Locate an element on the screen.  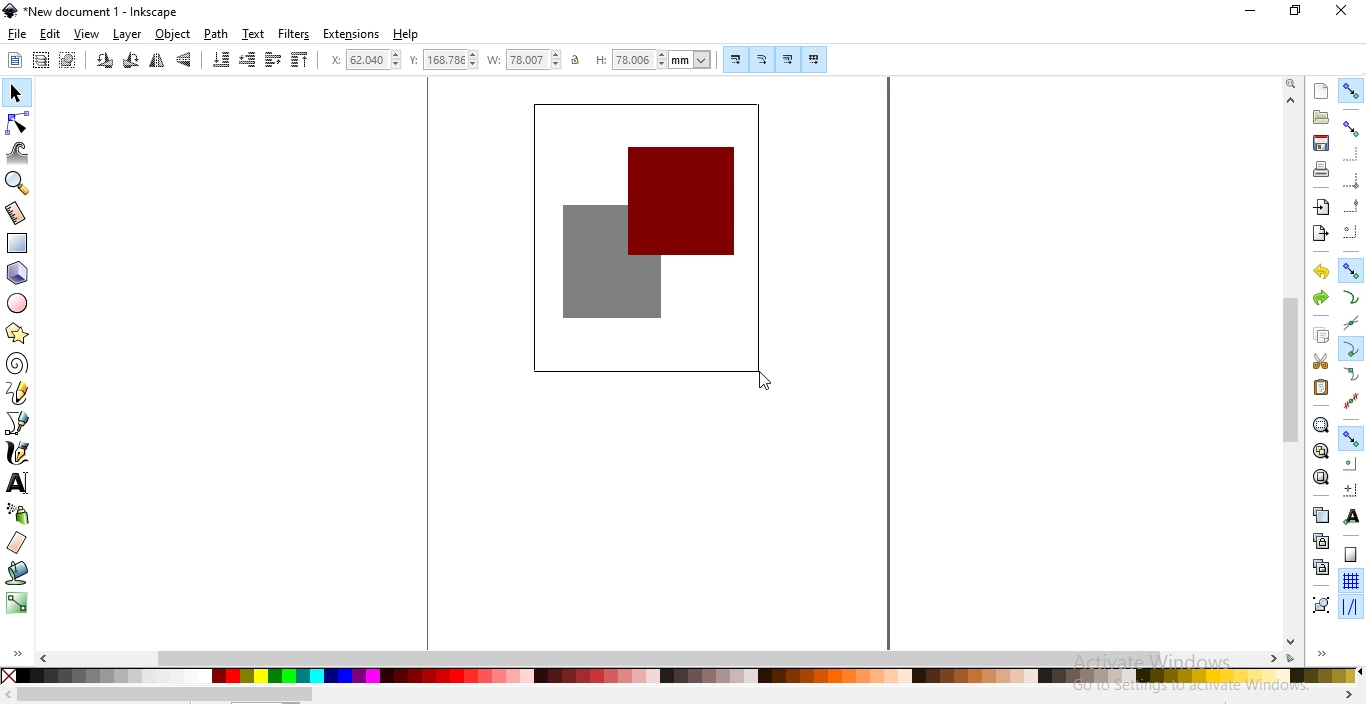
zoom to fit drawing is located at coordinates (1320, 450).